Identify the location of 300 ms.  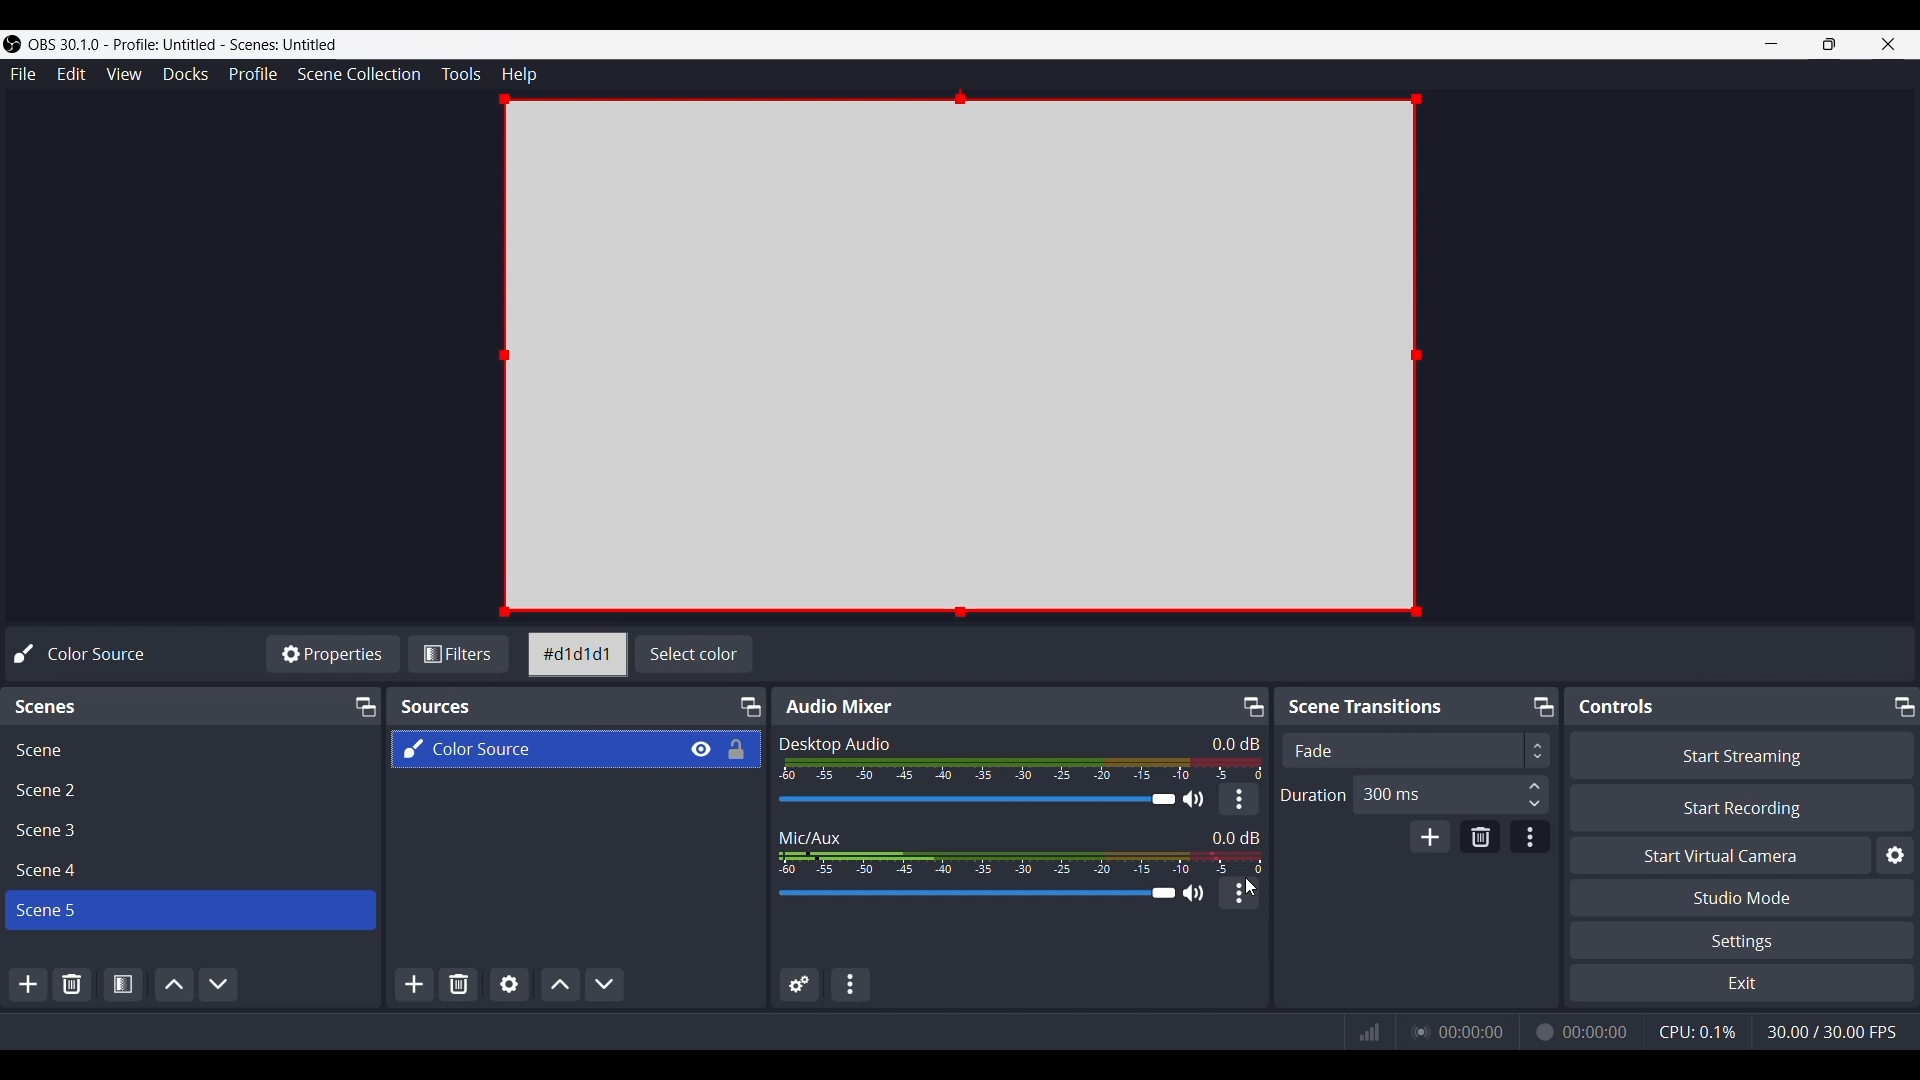
(1453, 793).